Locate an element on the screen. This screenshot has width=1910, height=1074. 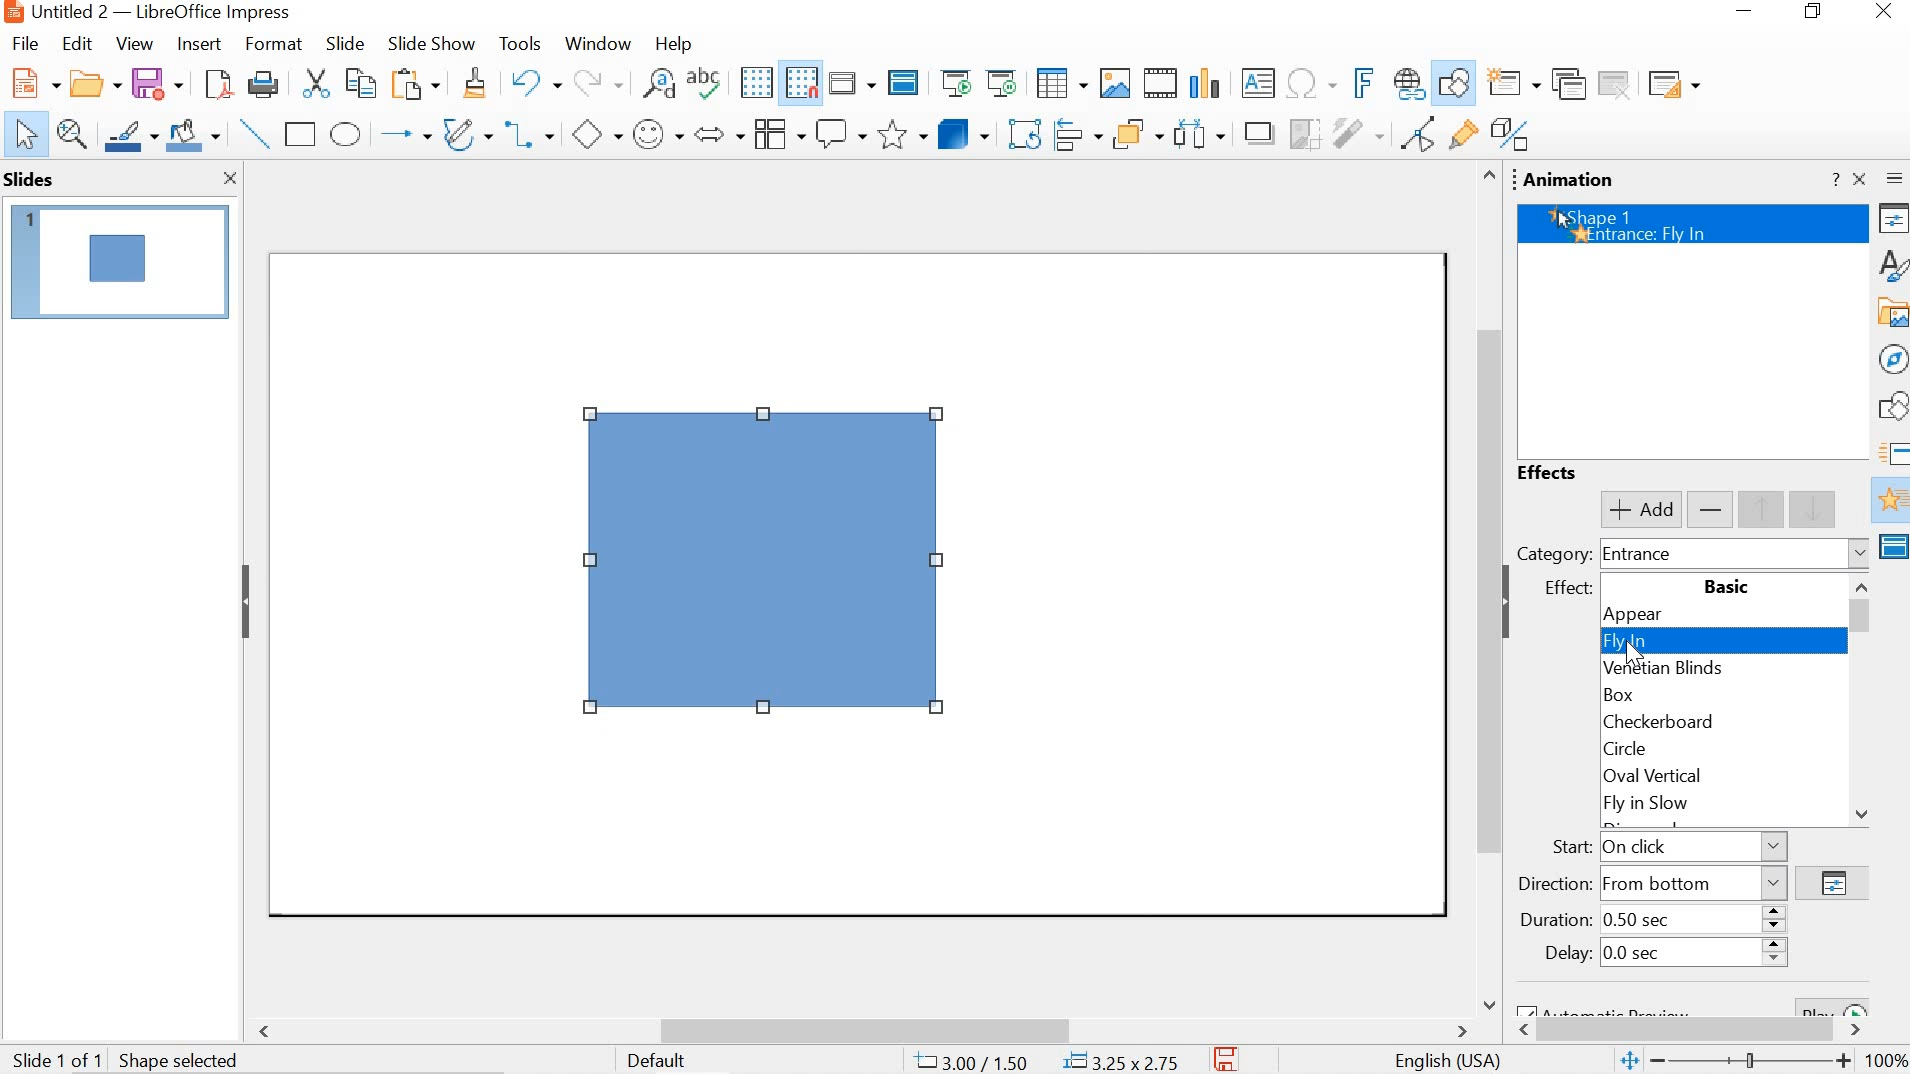
default is located at coordinates (667, 1063).